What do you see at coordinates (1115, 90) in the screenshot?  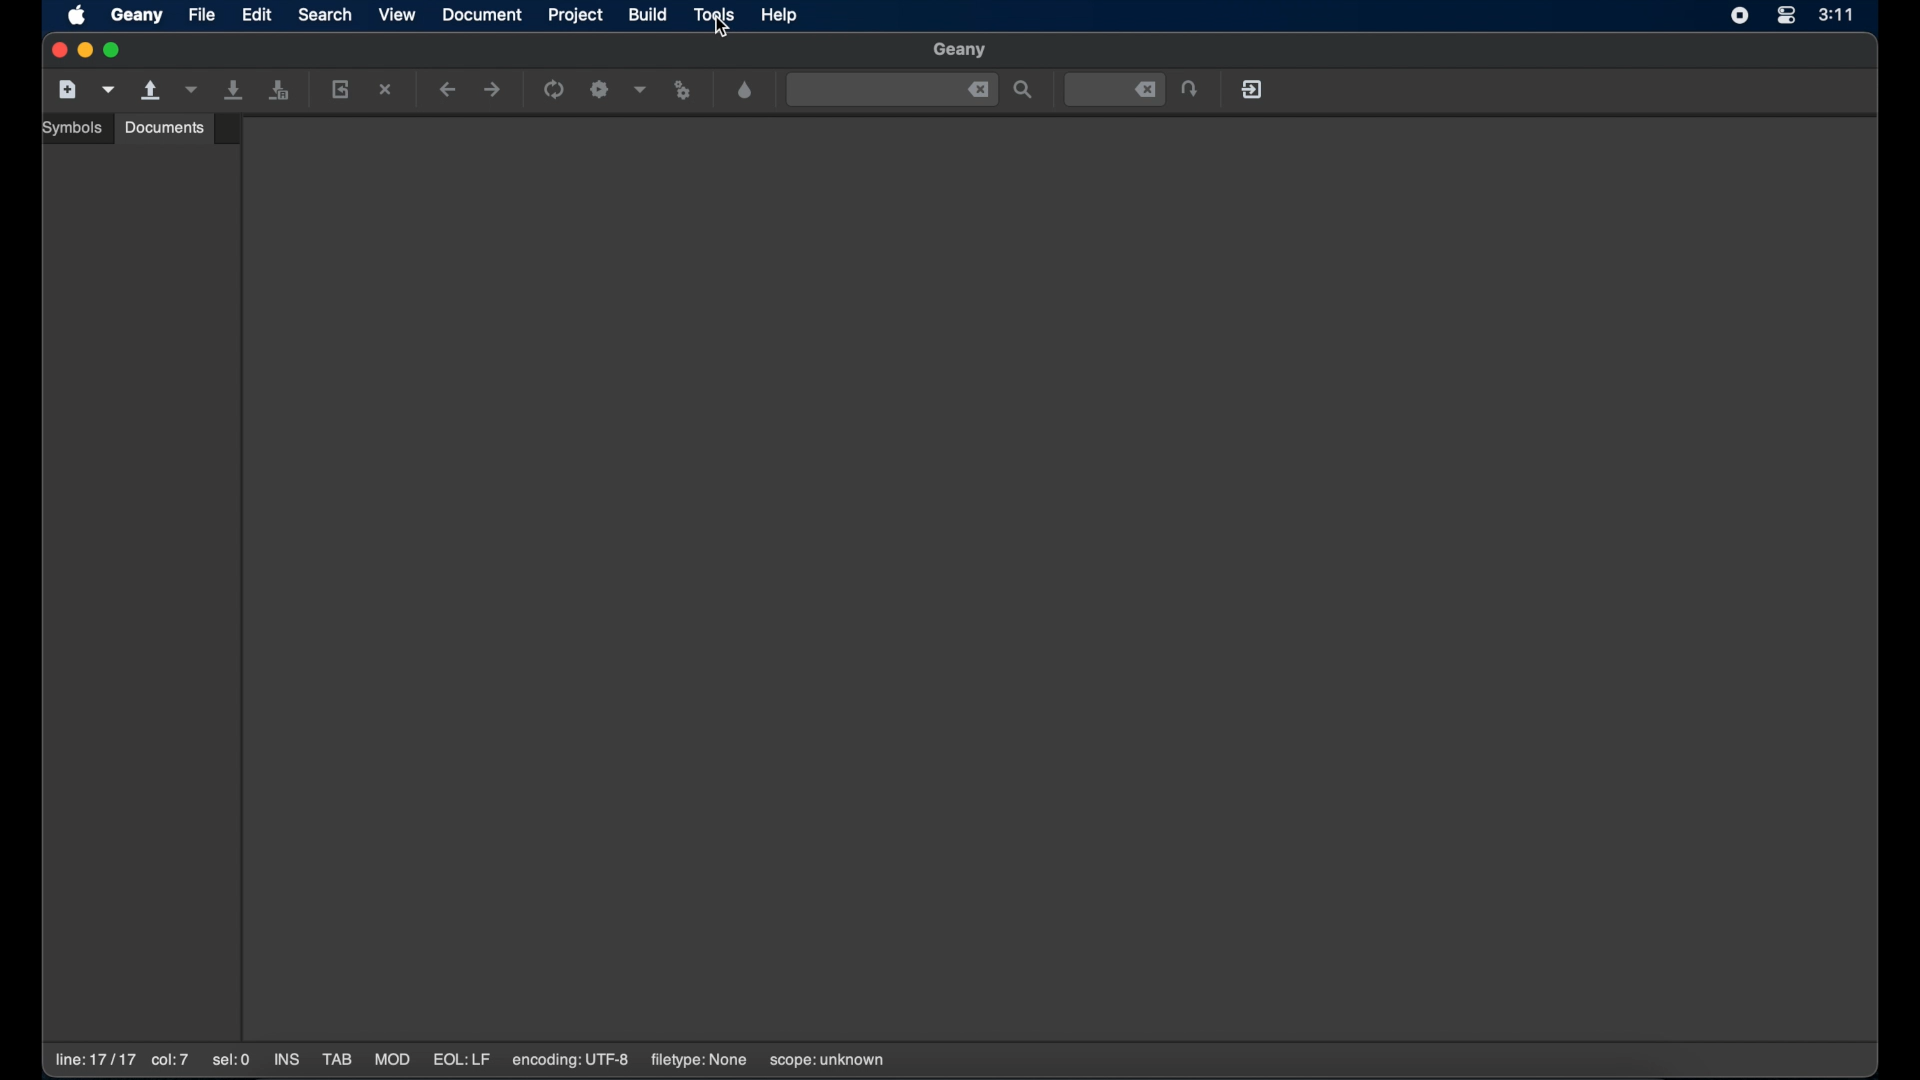 I see `jump to the entered file` at bounding box center [1115, 90].